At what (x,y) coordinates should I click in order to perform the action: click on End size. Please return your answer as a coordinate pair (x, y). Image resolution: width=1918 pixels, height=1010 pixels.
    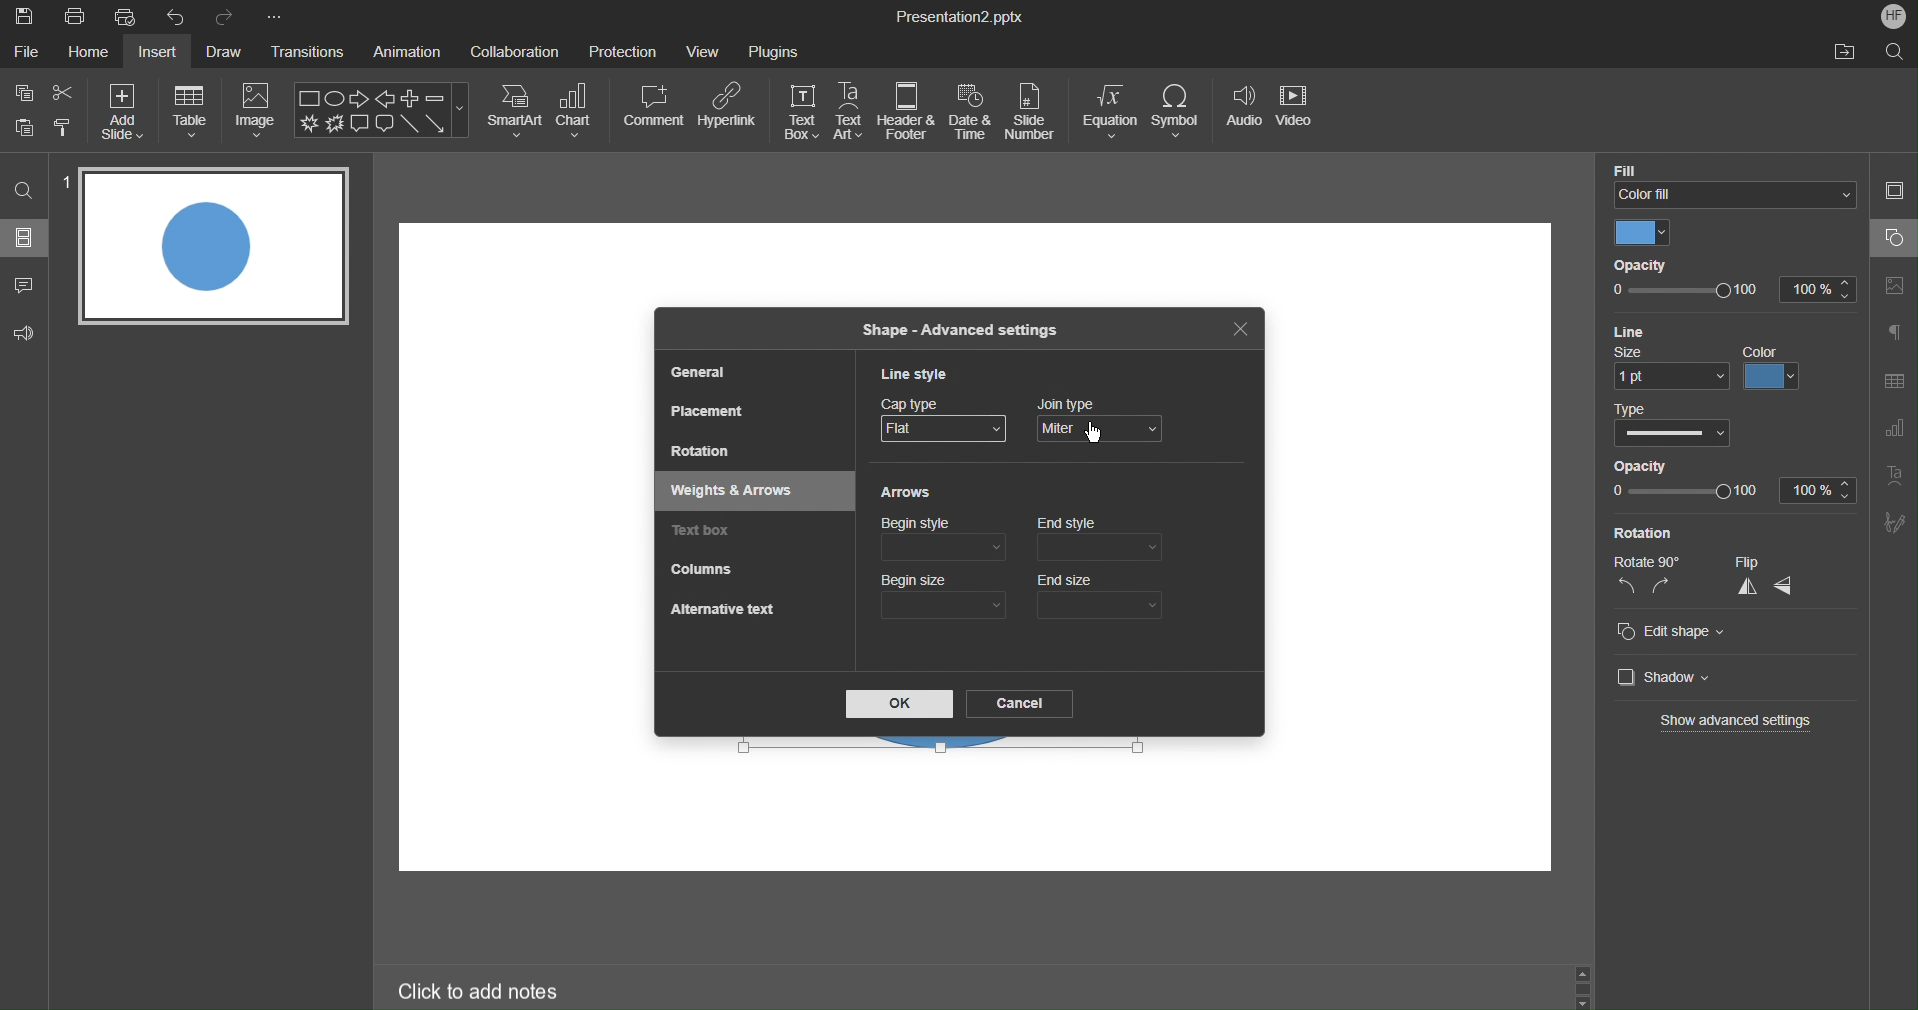
    Looking at the image, I should click on (1103, 596).